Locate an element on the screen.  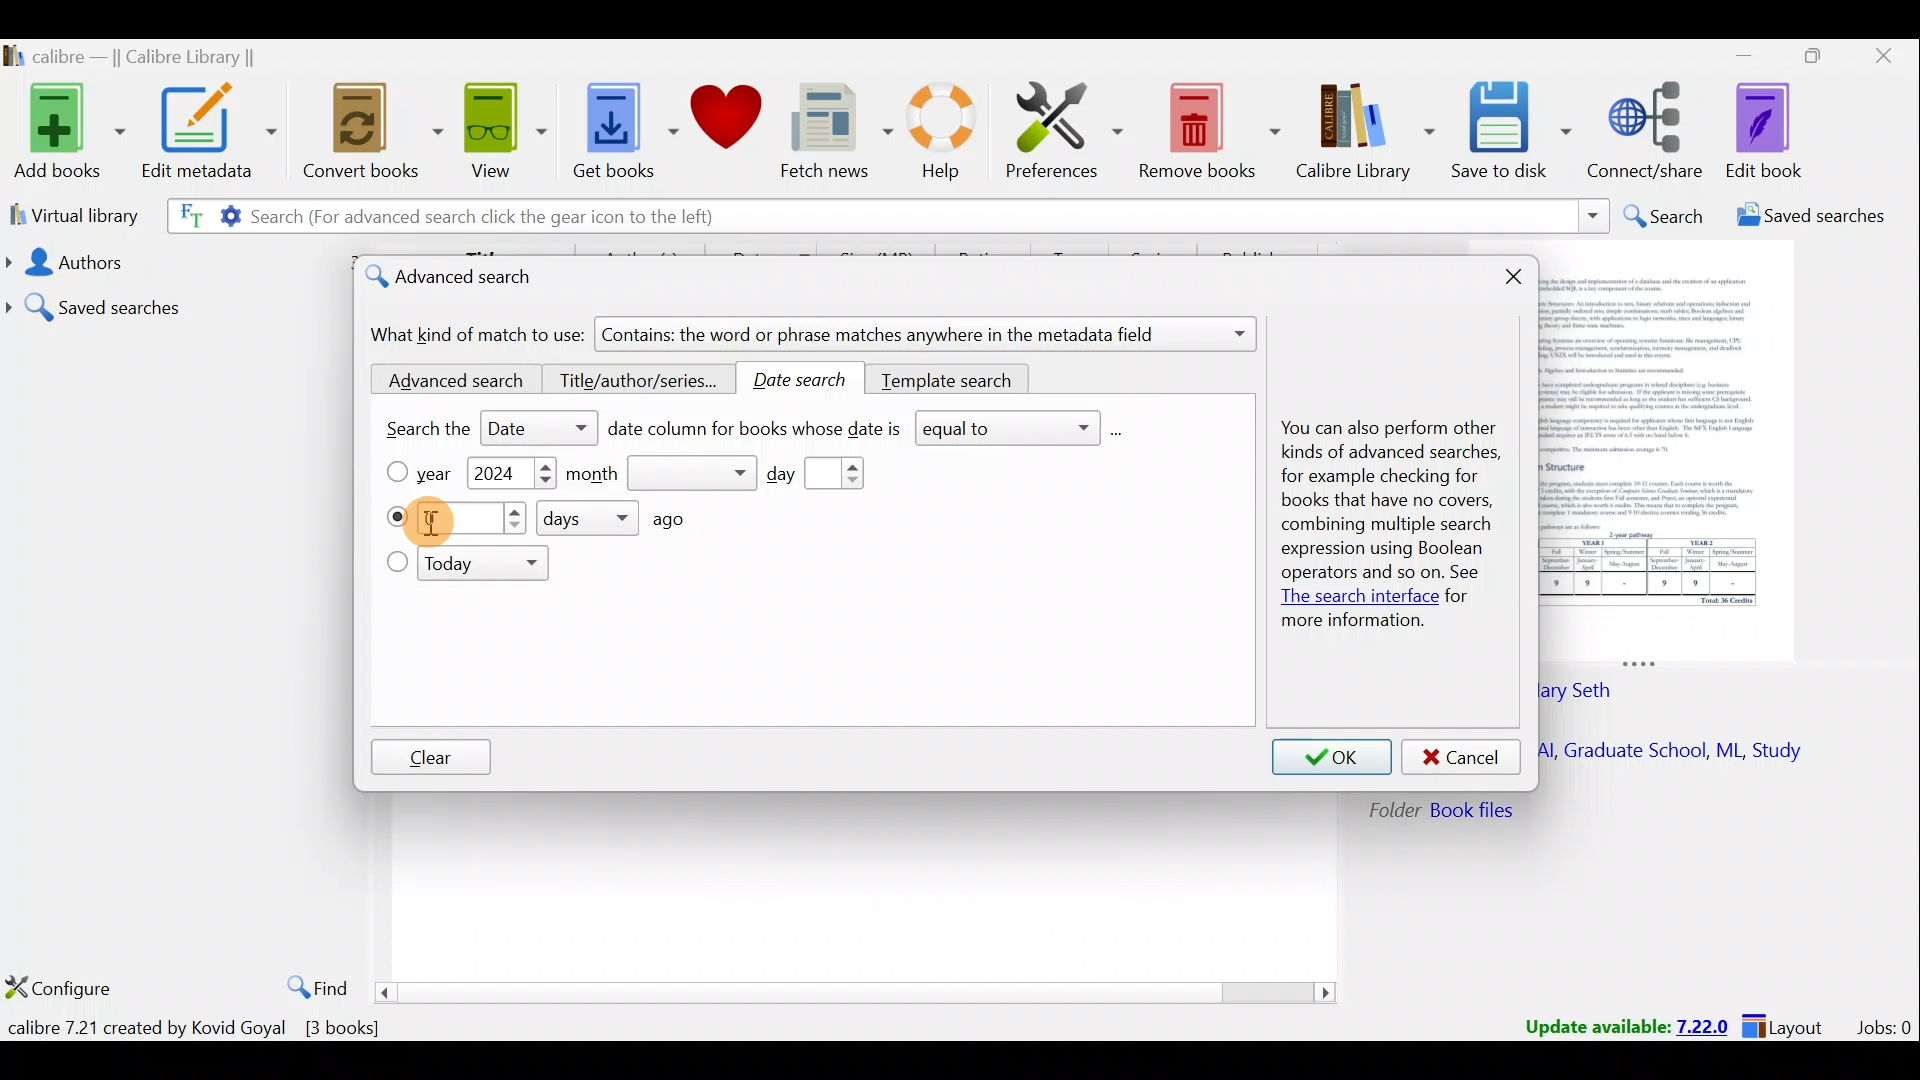
Date search is located at coordinates (809, 380).